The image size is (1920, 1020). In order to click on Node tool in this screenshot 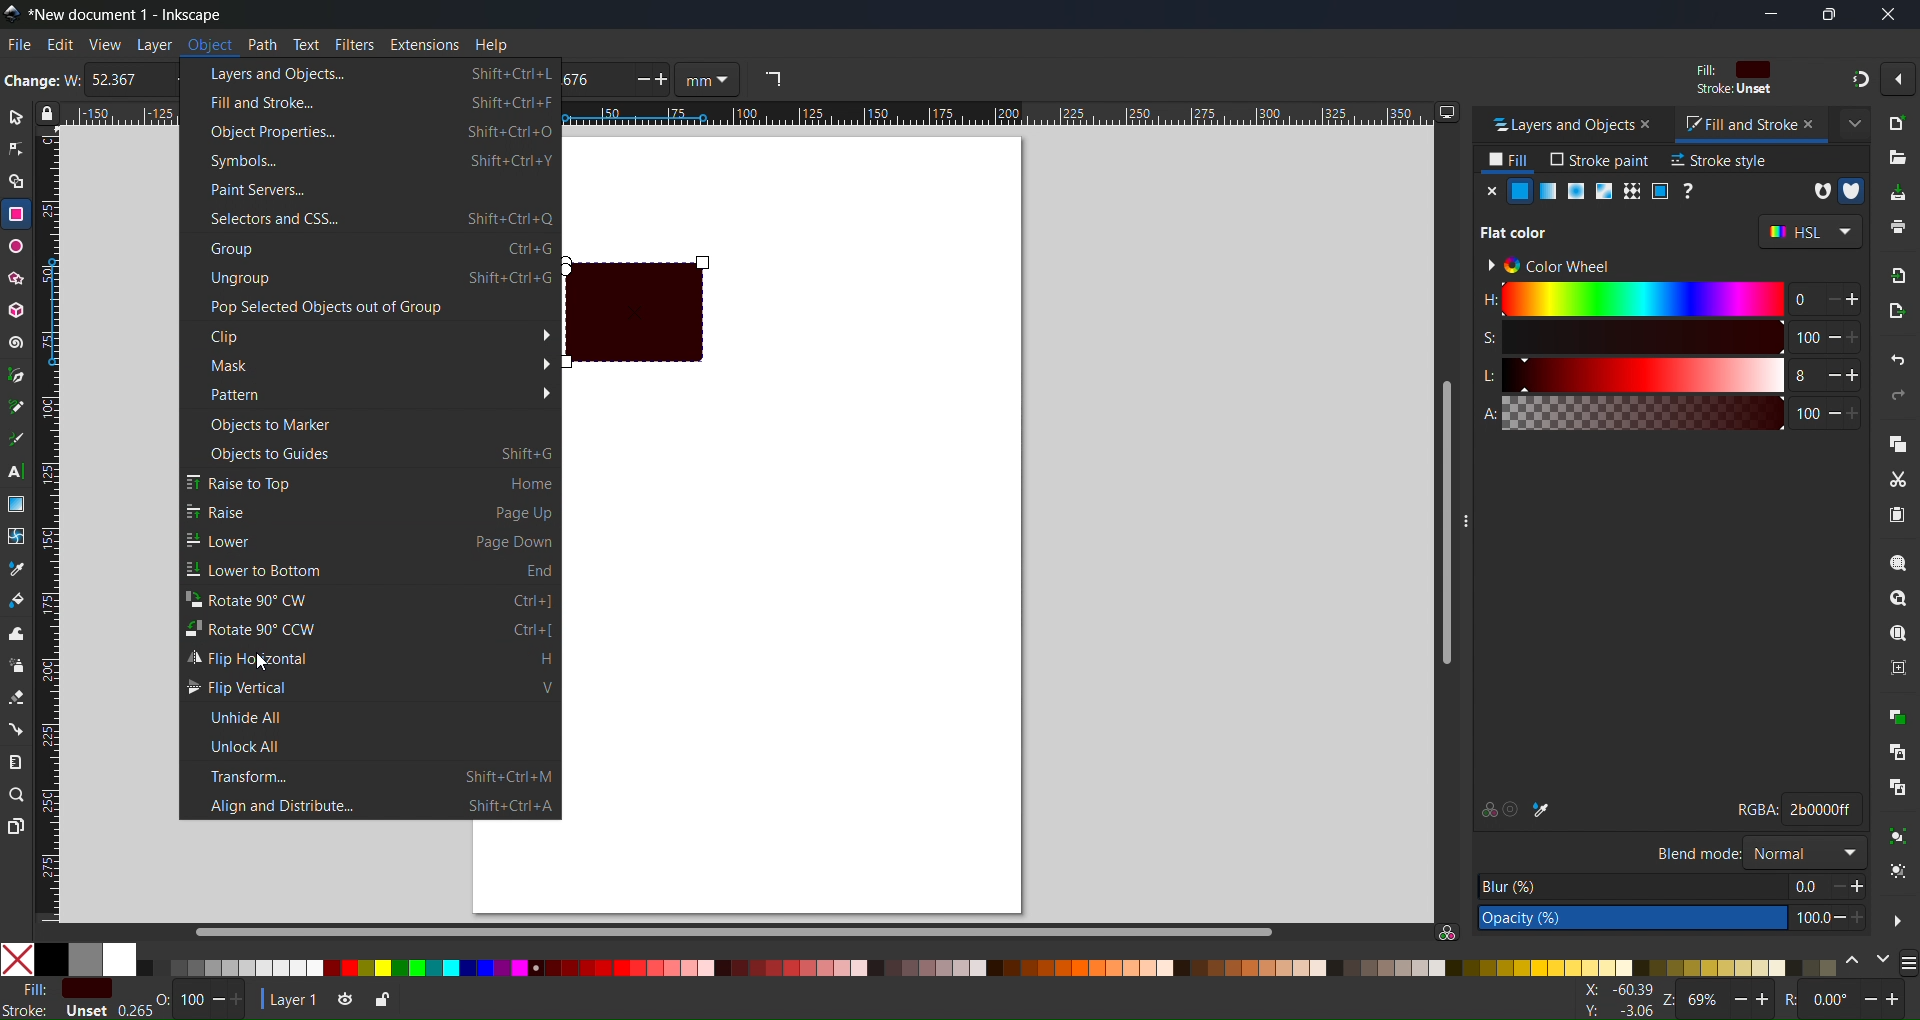, I will do `click(16, 148)`.